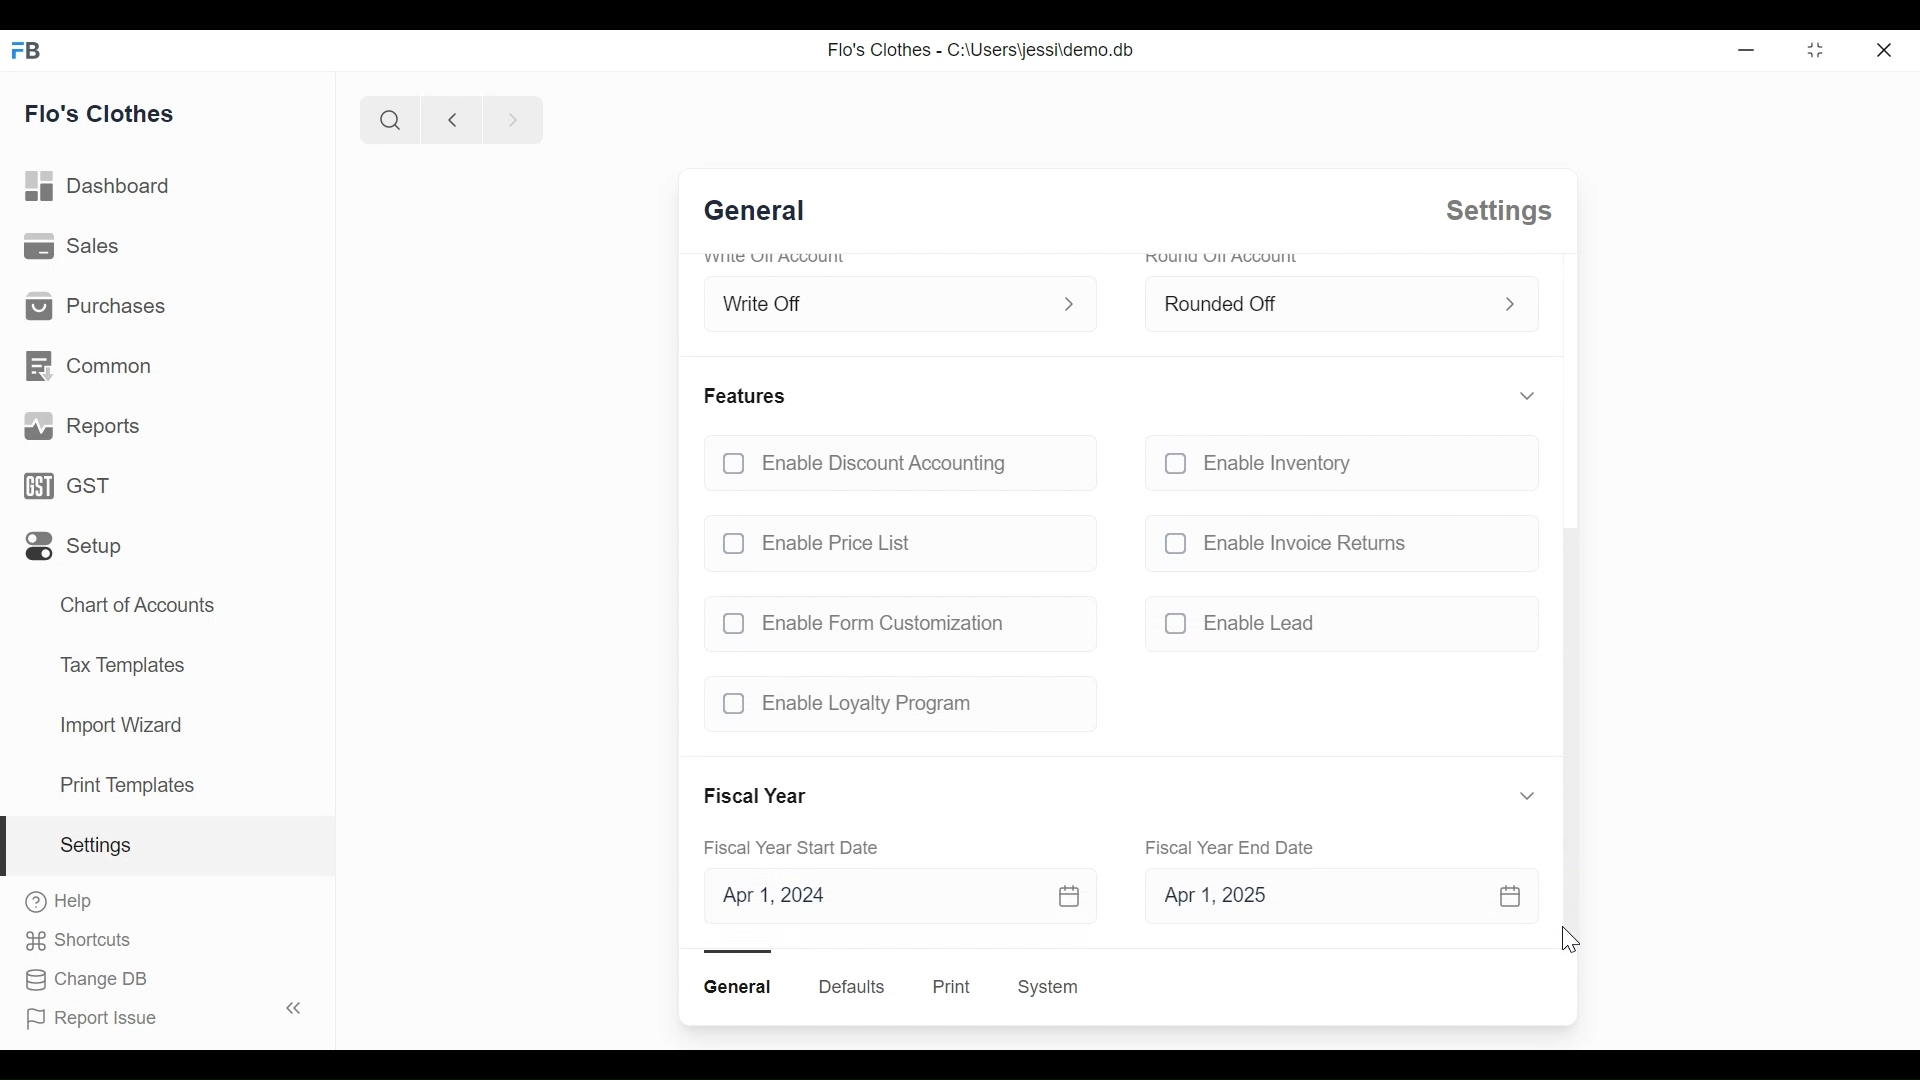 The height and width of the screenshot is (1080, 1920). I want to click on Expand, so click(1074, 302).